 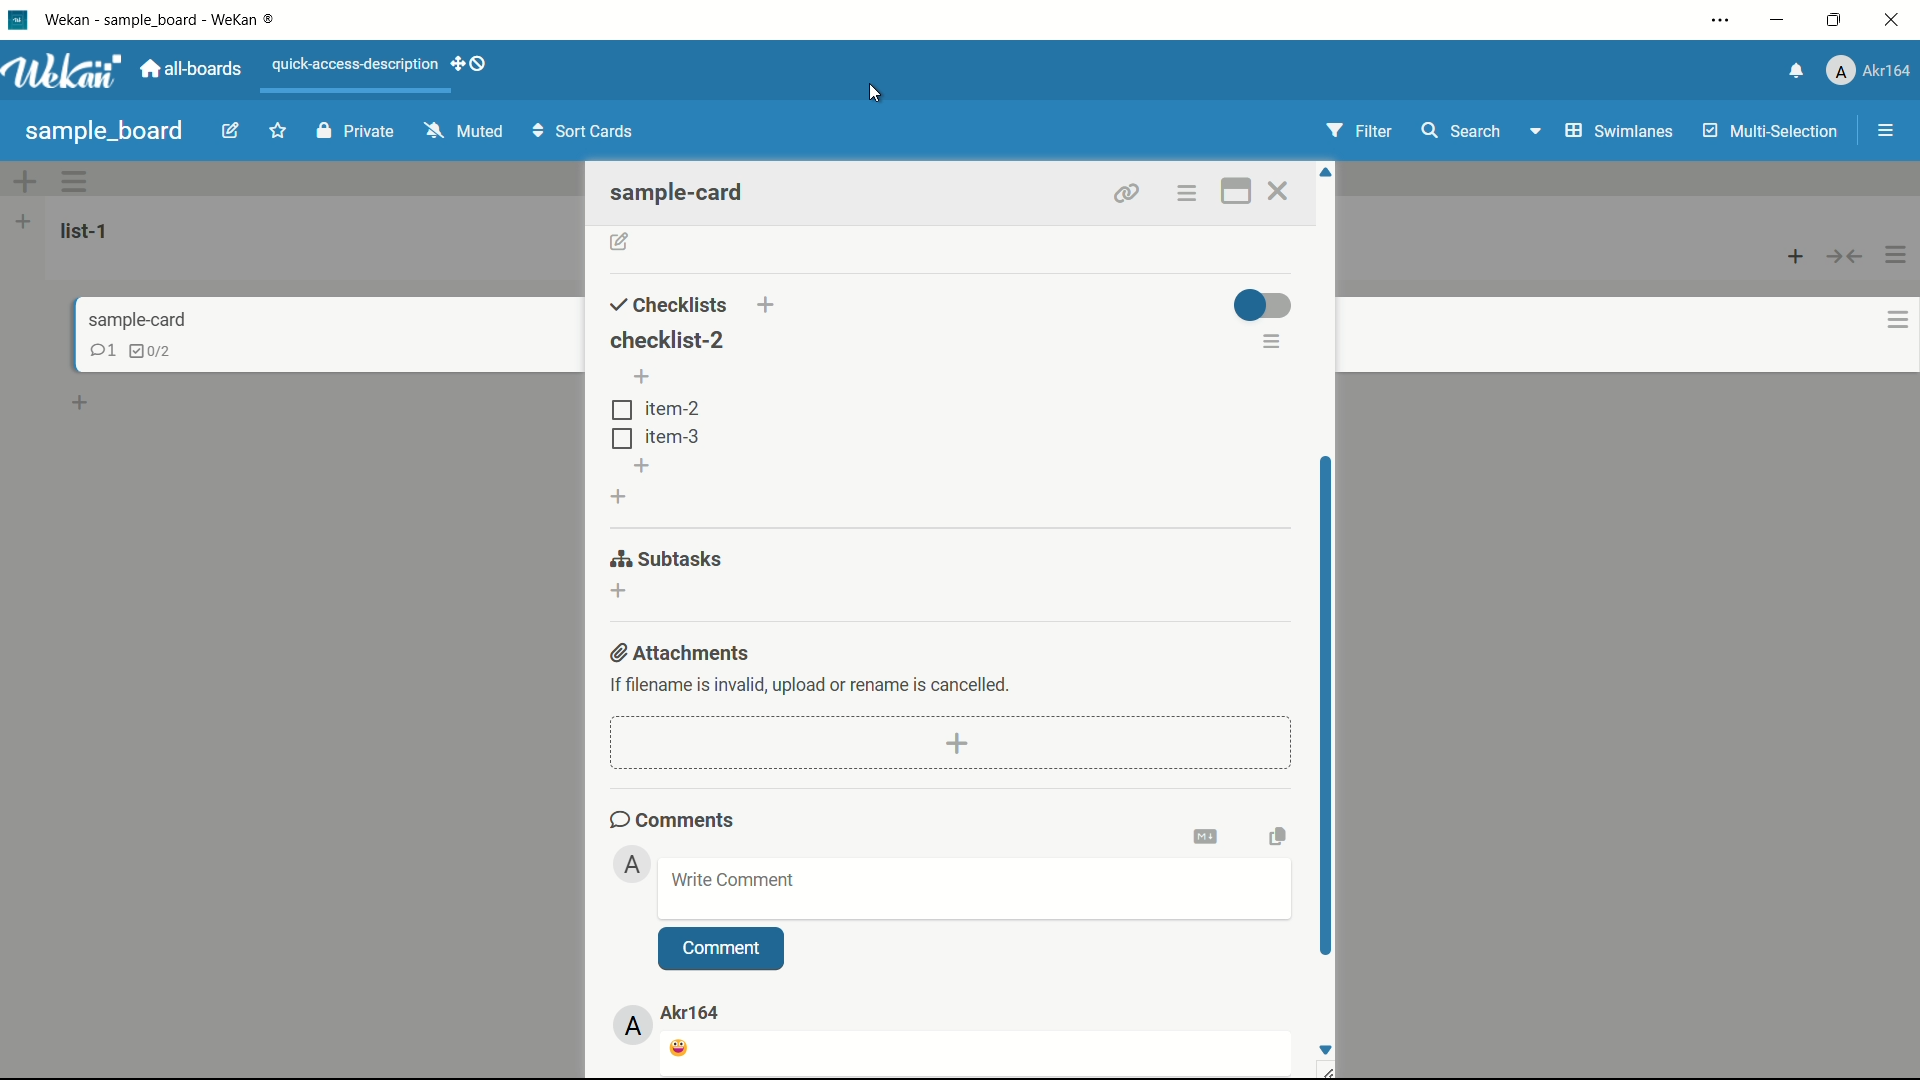 What do you see at coordinates (471, 66) in the screenshot?
I see `show-desktop-drag-handles` at bounding box center [471, 66].